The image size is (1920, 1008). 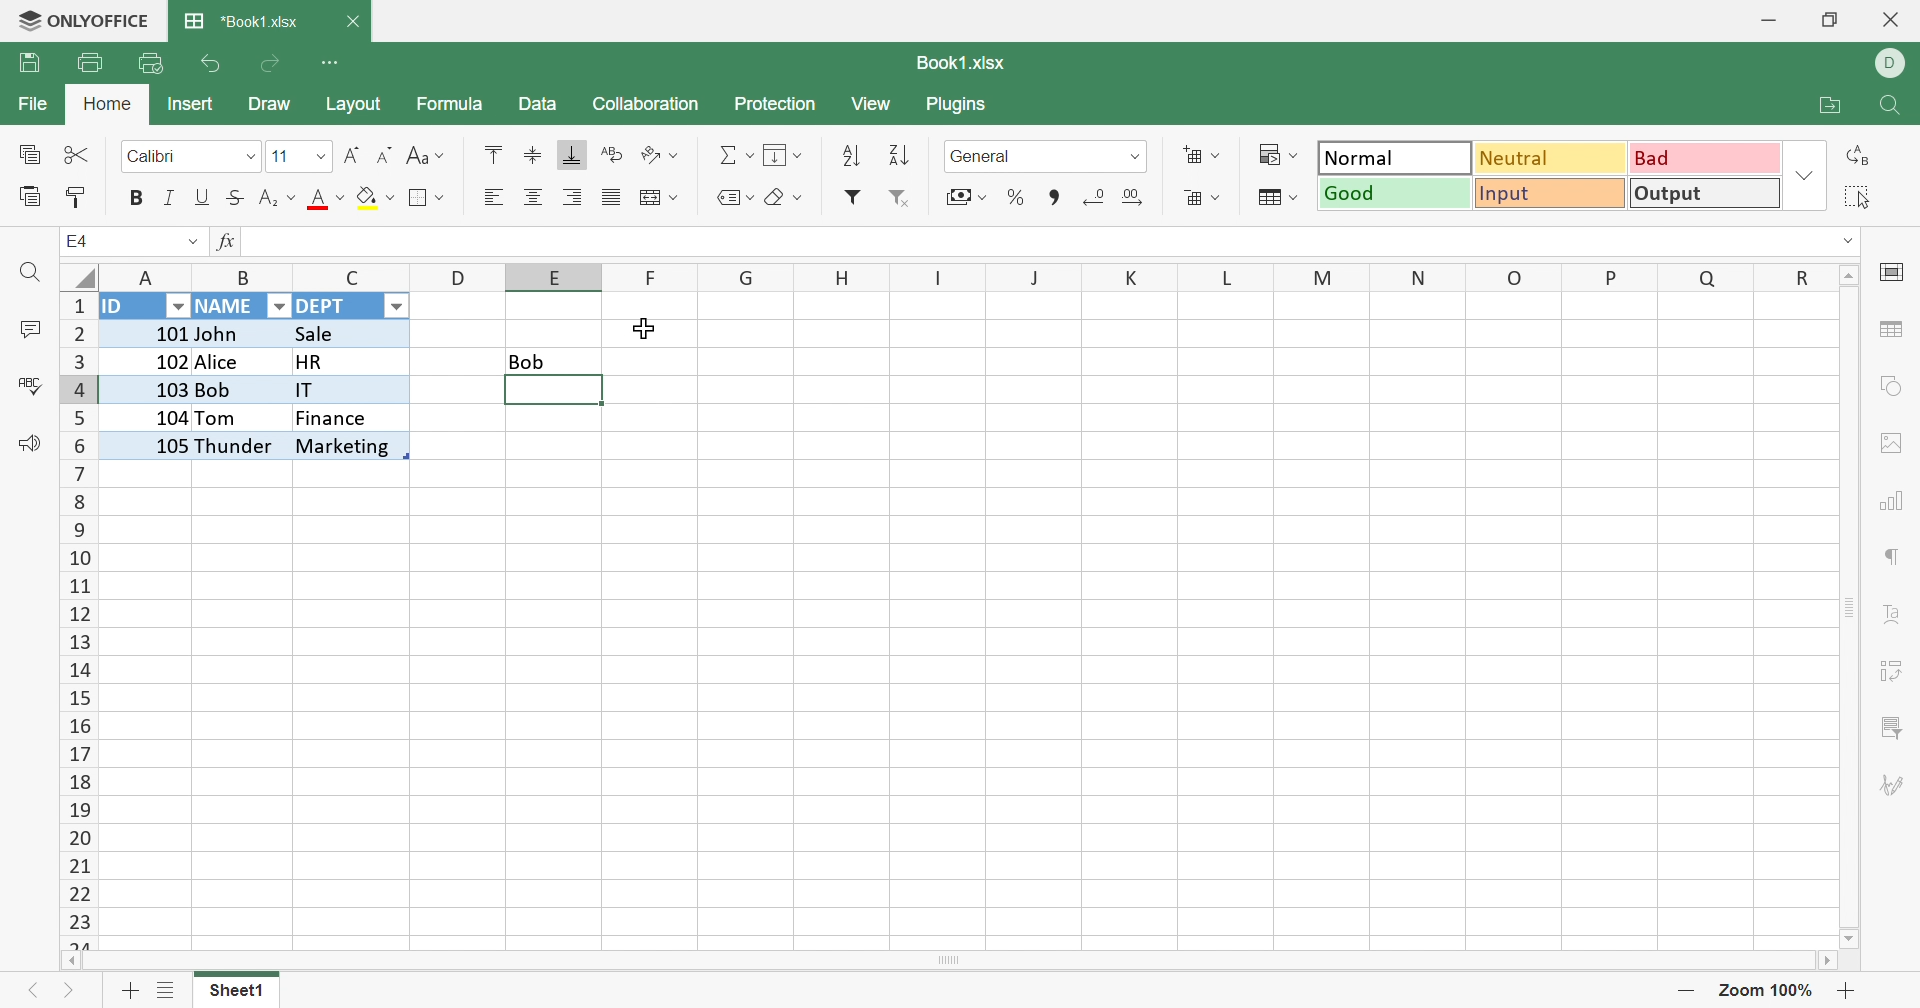 What do you see at coordinates (238, 991) in the screenshot?
I see `Sheet1` at bounding box center [238, 991].